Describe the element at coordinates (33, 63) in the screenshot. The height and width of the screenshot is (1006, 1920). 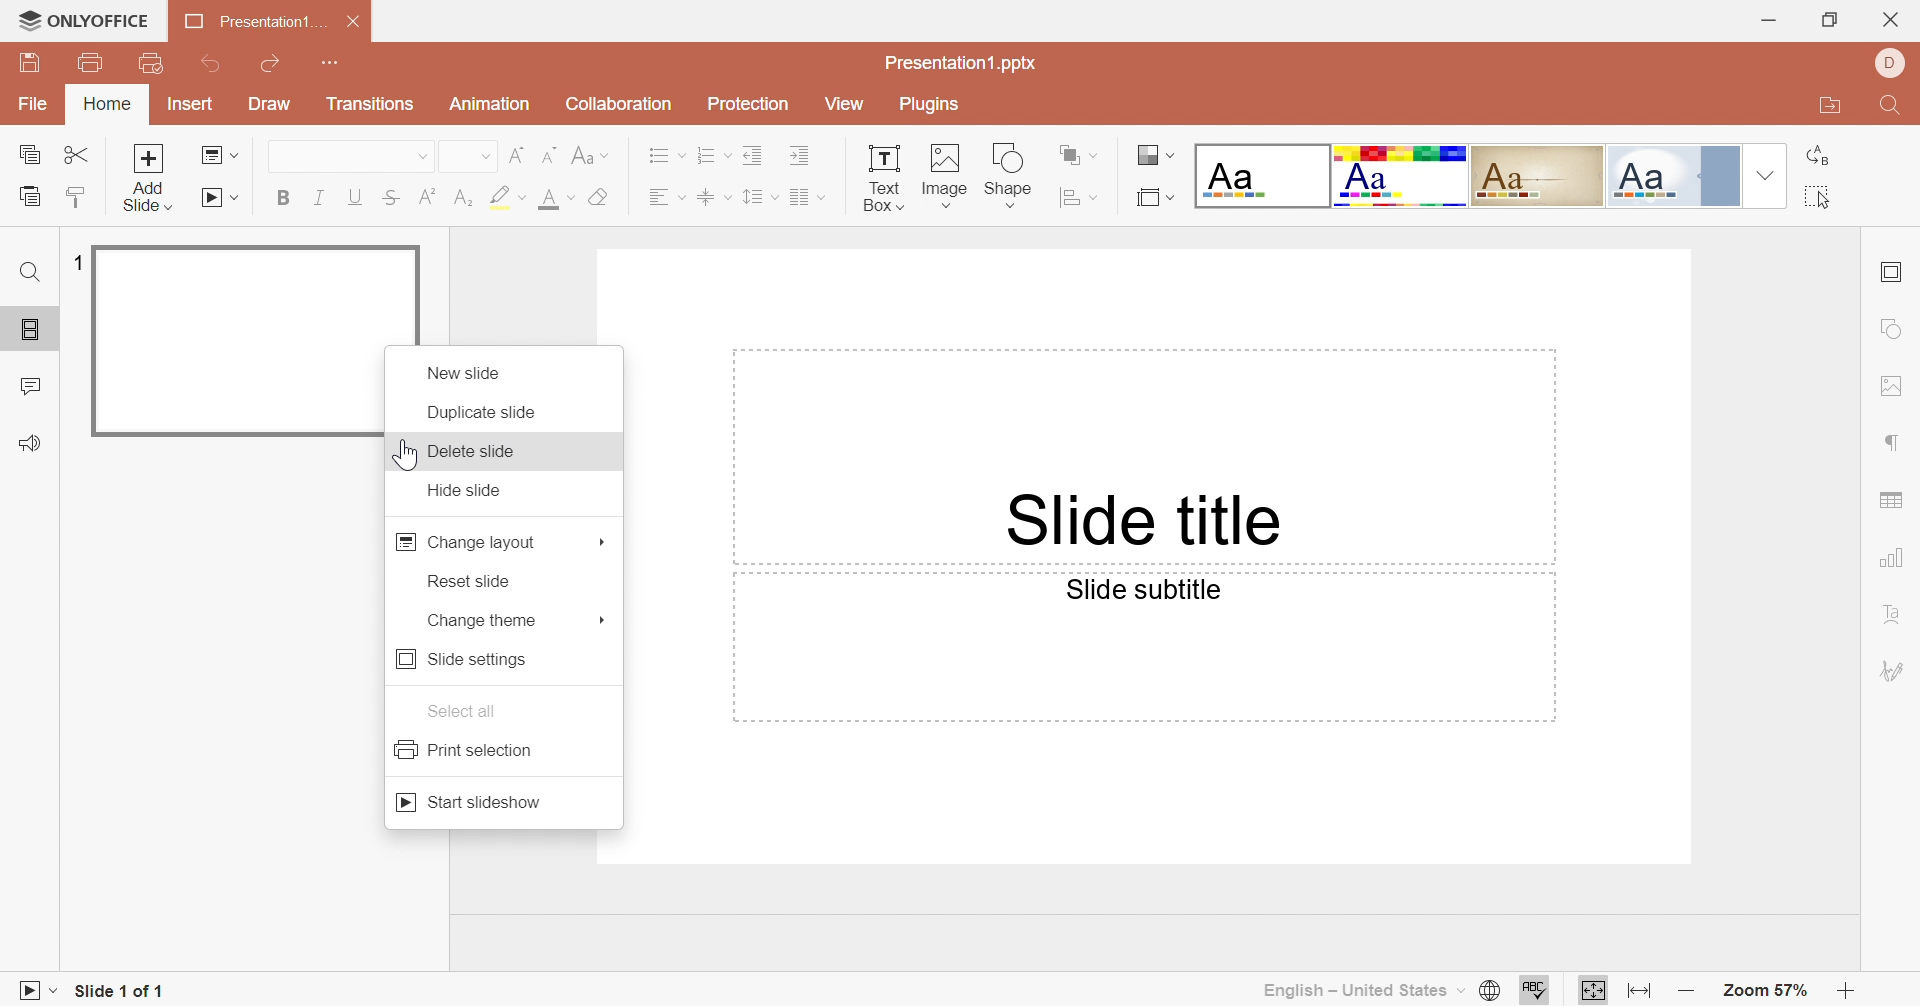
I see `Save` at that location.